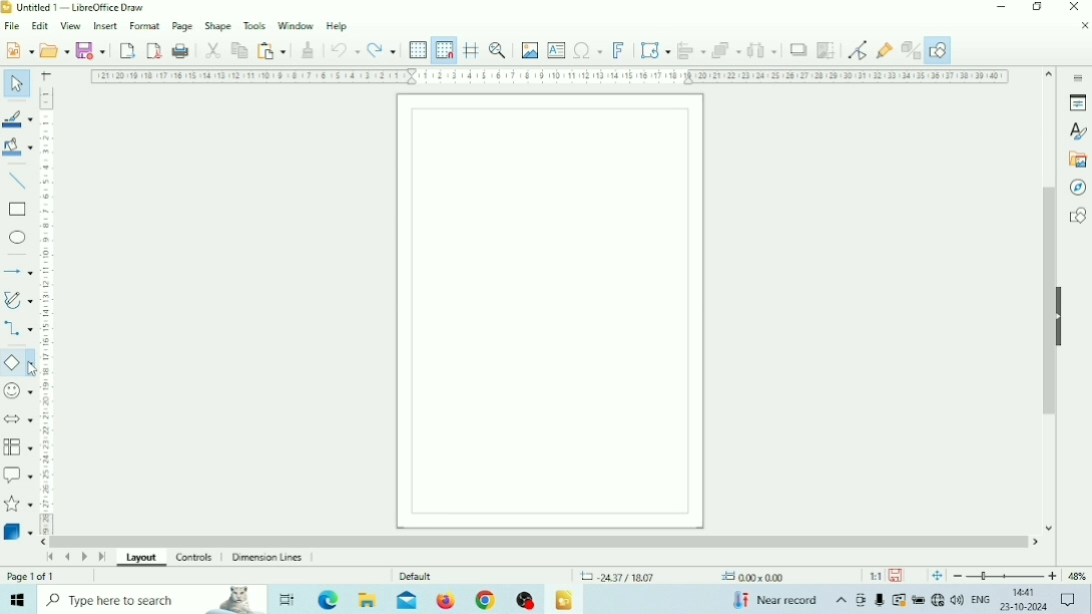  Describe the element at coordinates (940, 50) in the screenshot. I see `Show Draw Functions` at that location.